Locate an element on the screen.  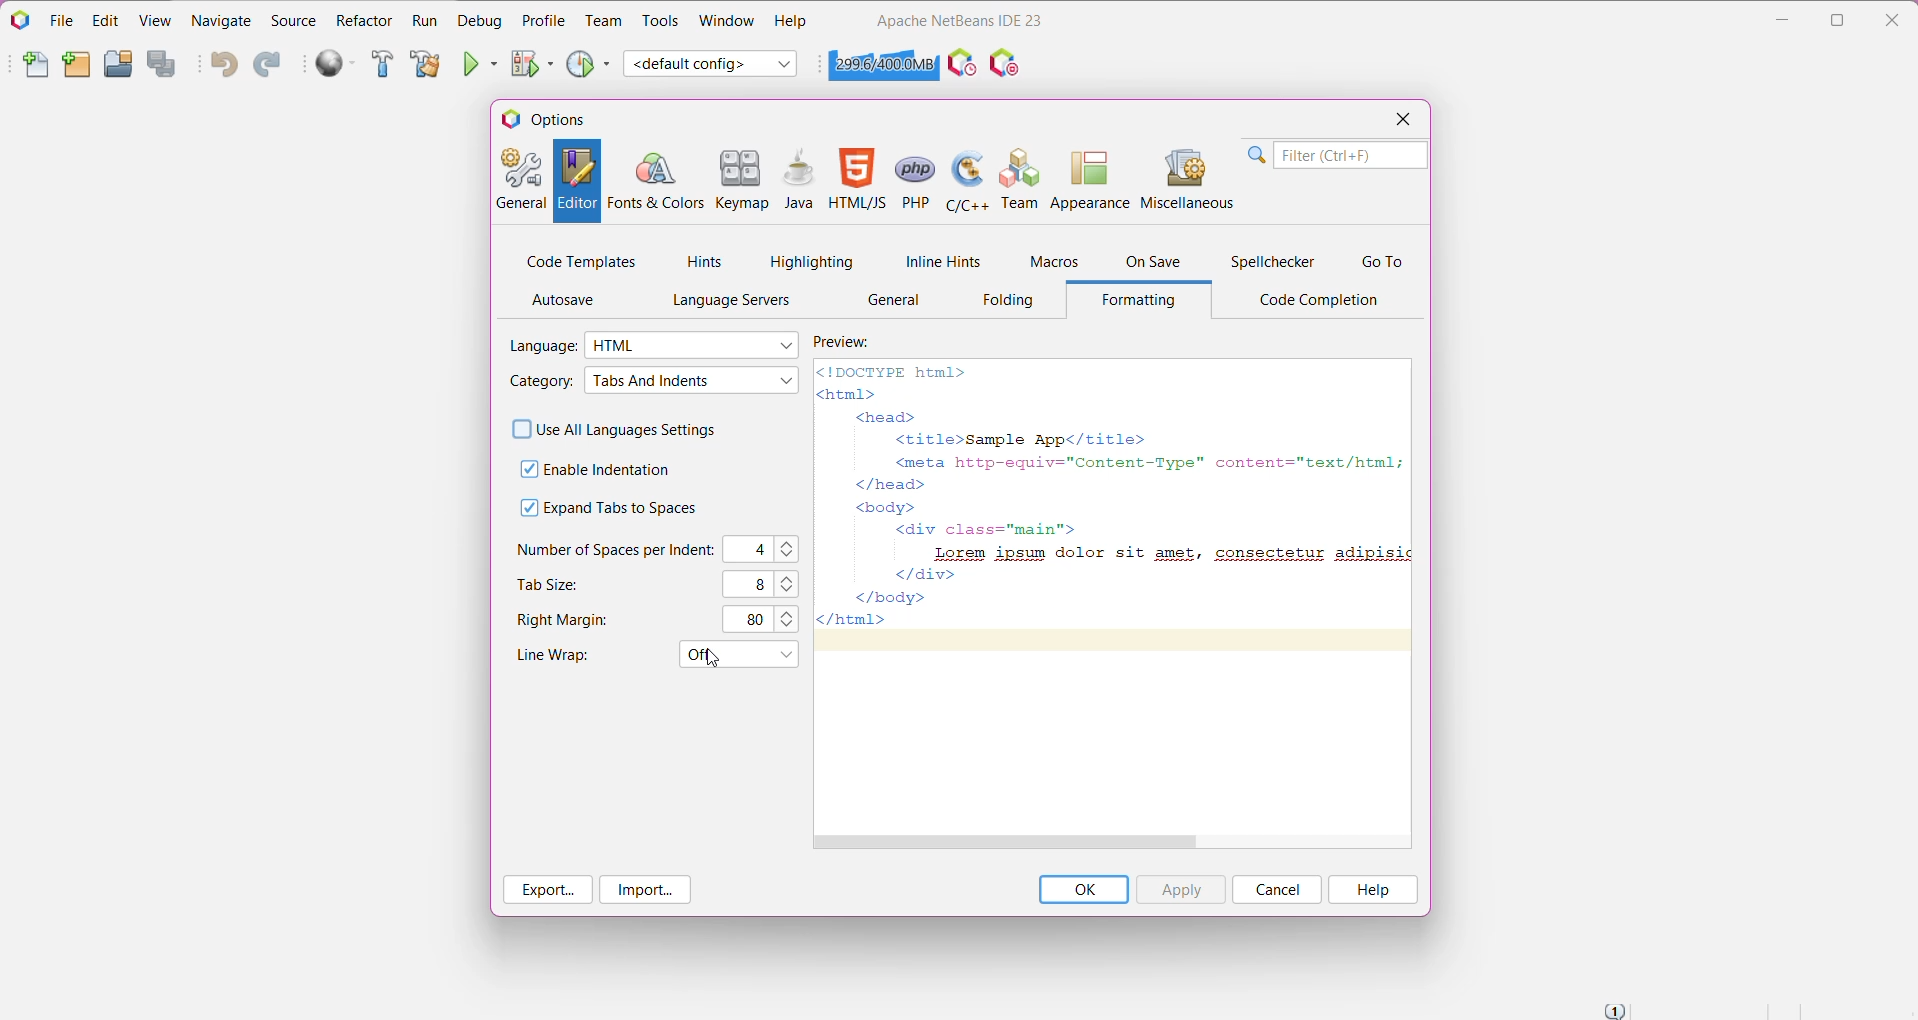
Navigate is located at coordinates (224, 19).